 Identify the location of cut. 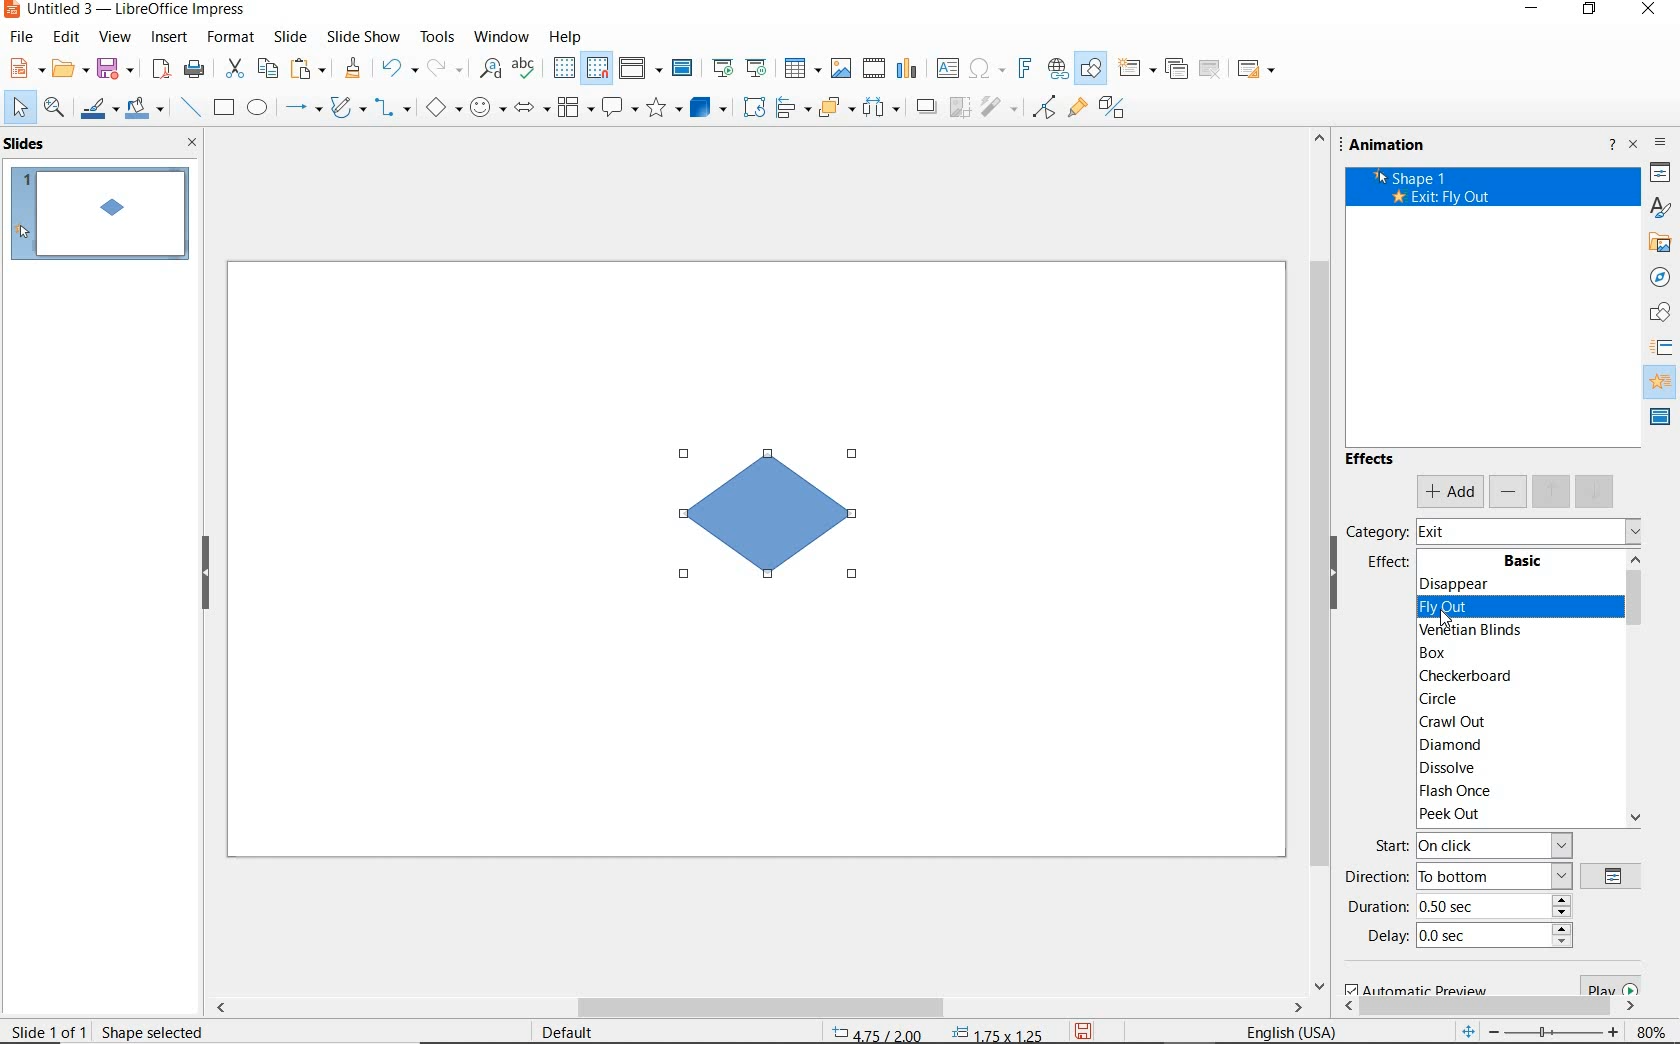
(234, 68).